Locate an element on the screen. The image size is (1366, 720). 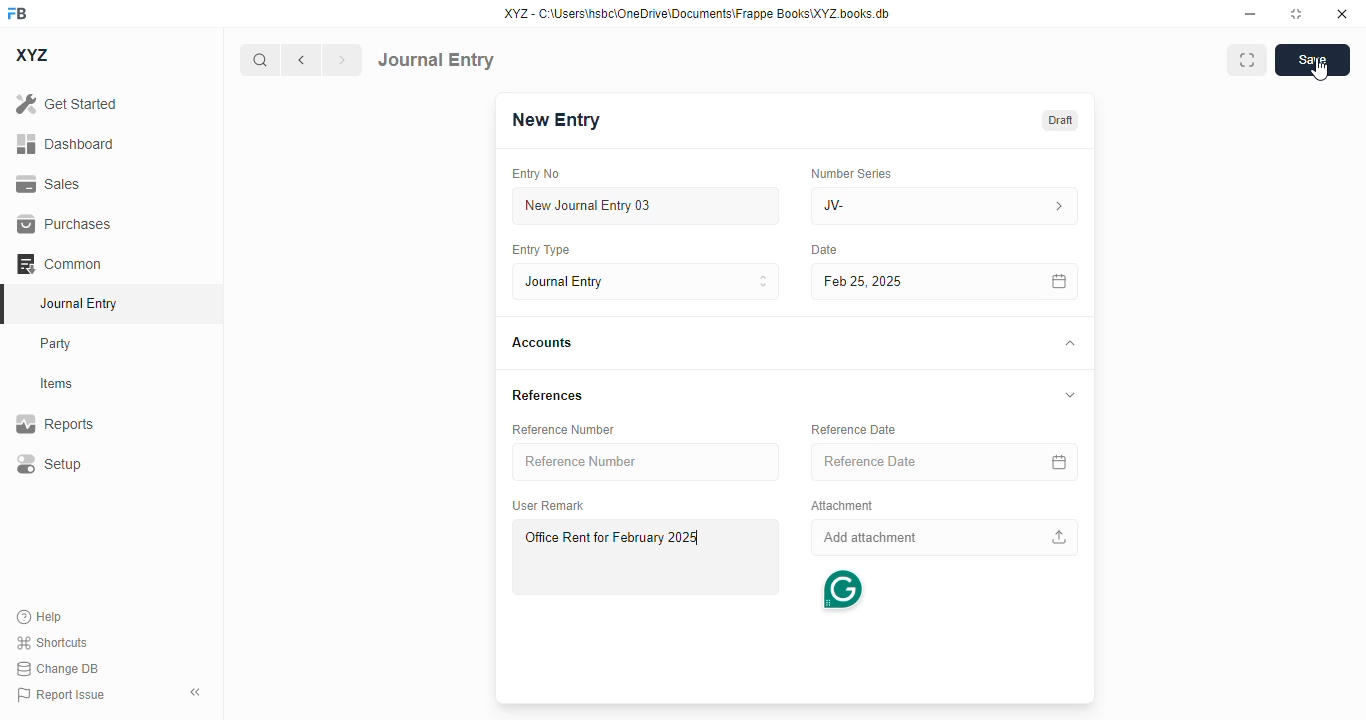
reference number is located at coordinates (563, 430).